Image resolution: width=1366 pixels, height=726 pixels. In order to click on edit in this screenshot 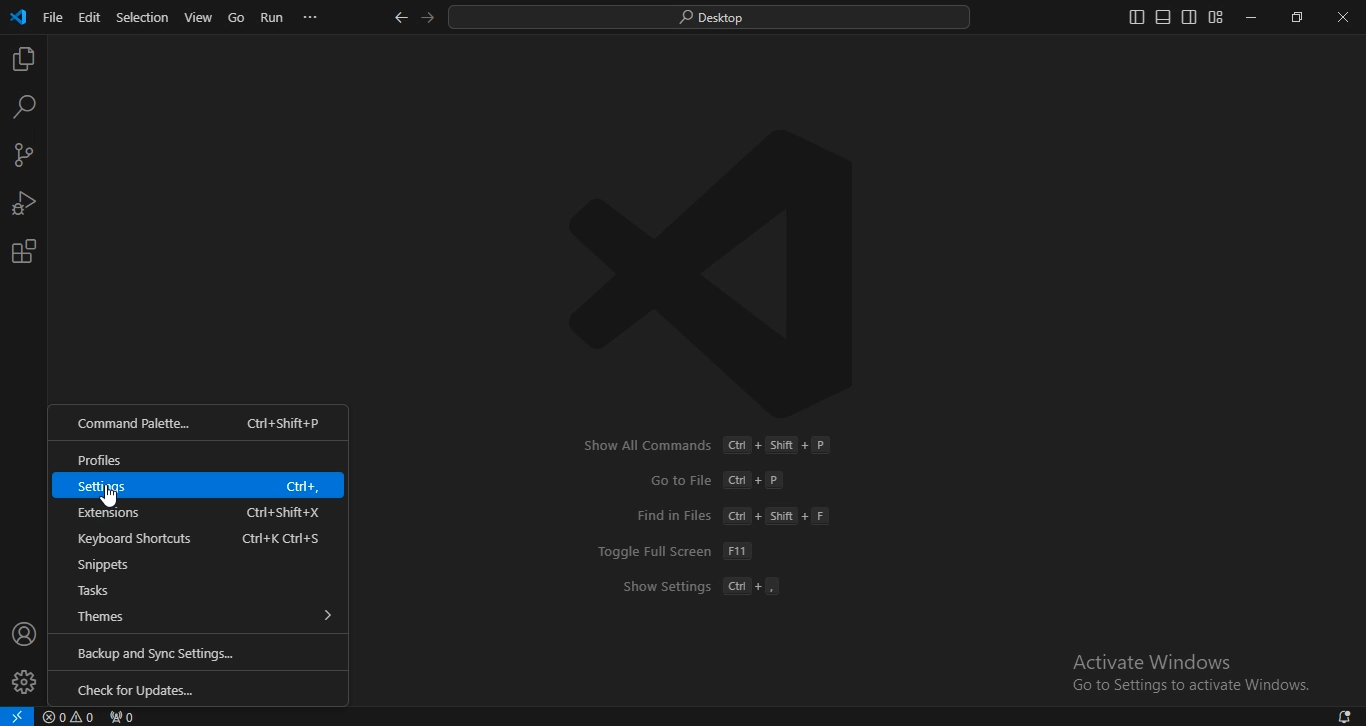, I will do `click(89, 19)`.